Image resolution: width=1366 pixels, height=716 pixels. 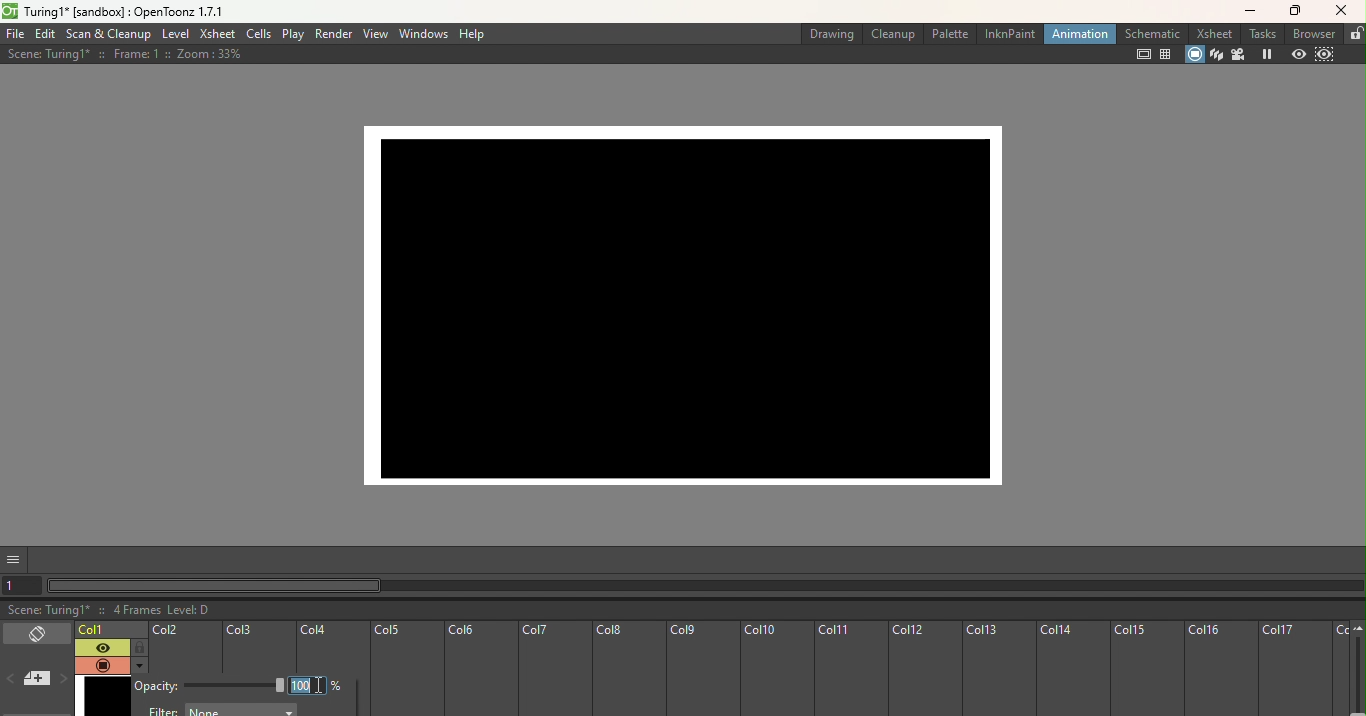 I want to click on Camera stand visibility toggle, so click(x=101, y=665).